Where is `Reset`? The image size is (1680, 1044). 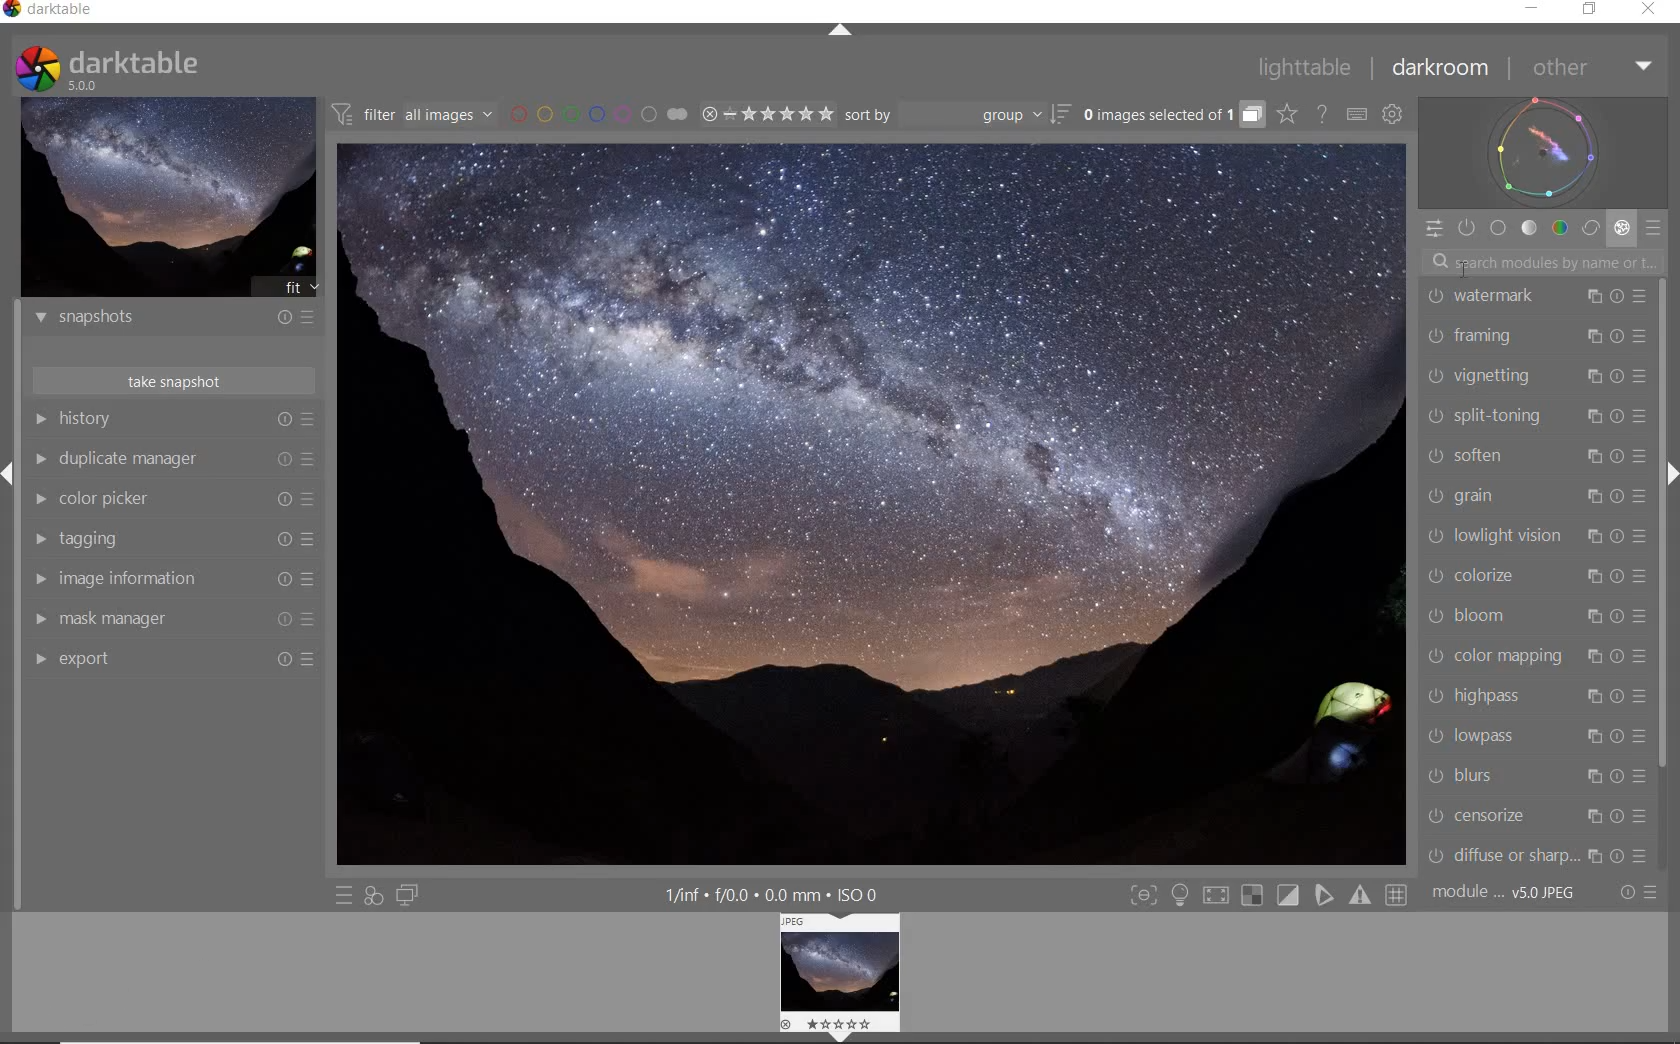 Reset is located at coordinates (311, 658).